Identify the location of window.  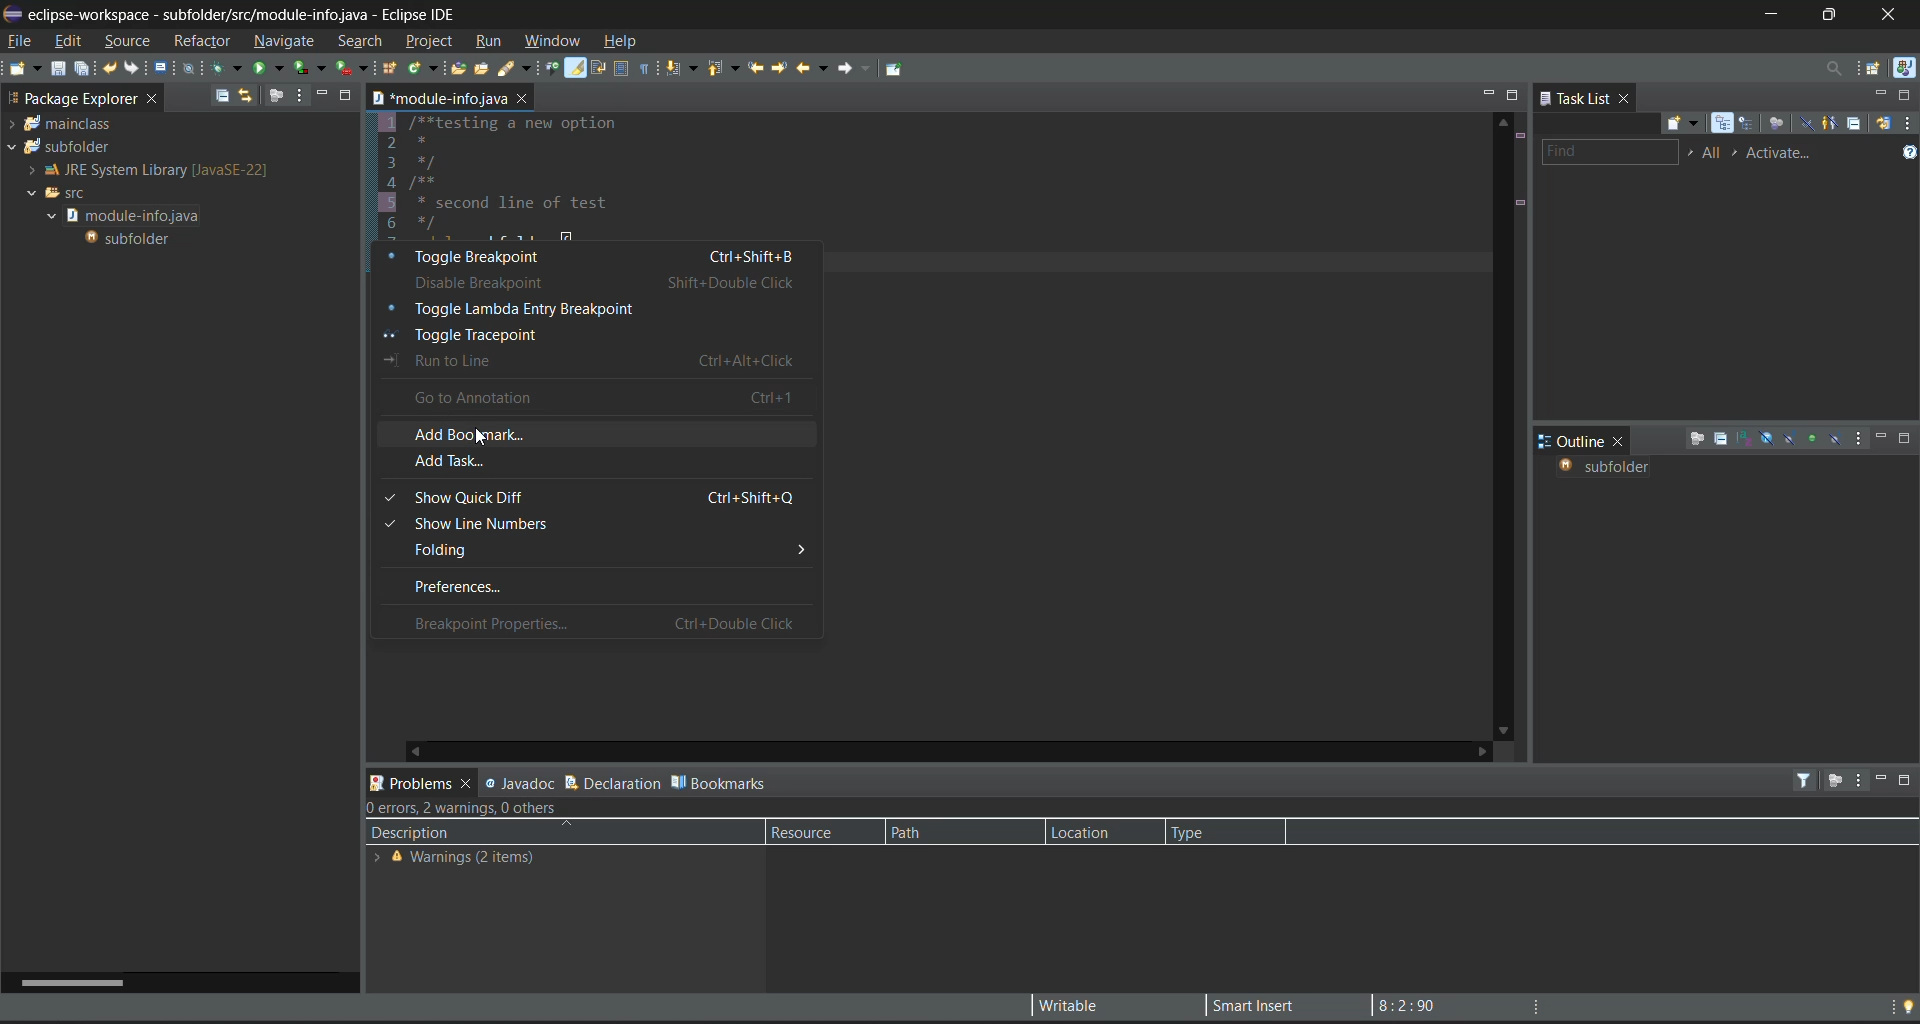
(550, 37).